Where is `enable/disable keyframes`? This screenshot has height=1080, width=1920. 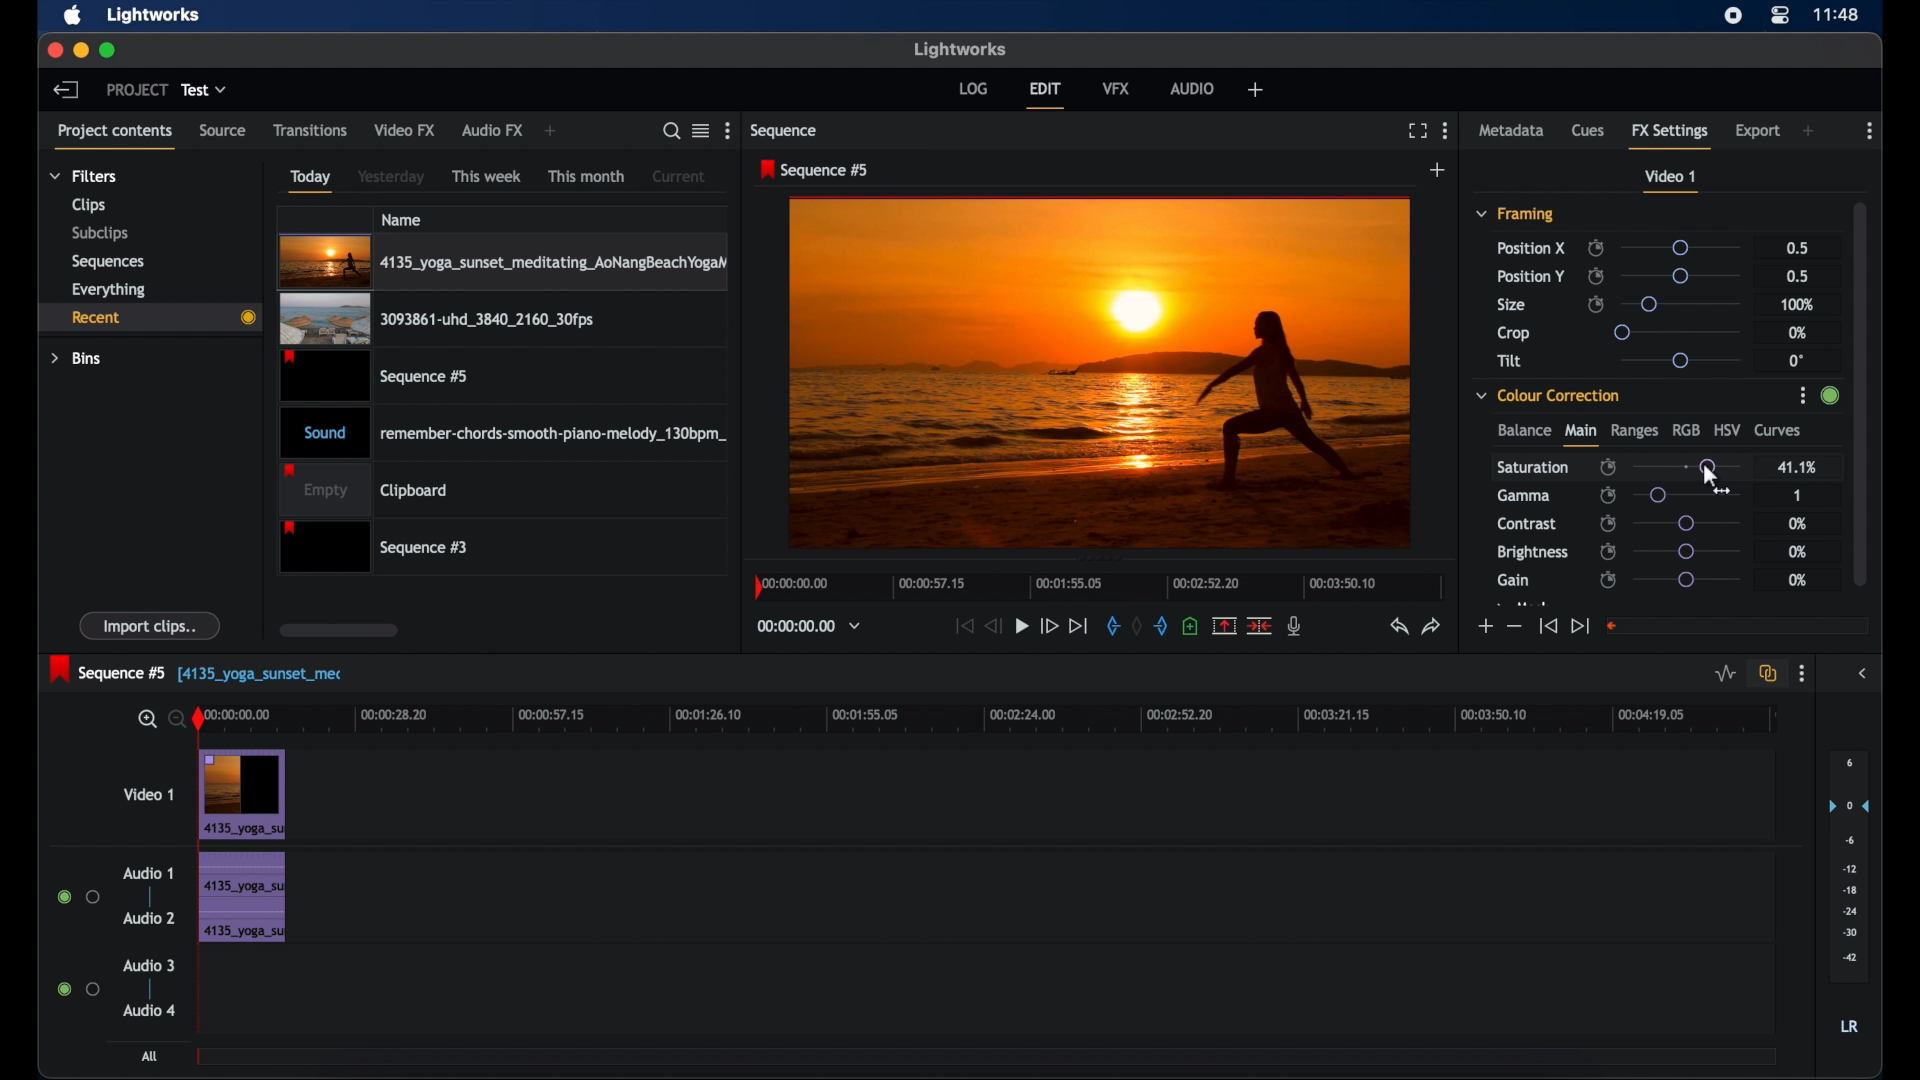
enable/disable keyframes is located at coordinates (1609, 523).